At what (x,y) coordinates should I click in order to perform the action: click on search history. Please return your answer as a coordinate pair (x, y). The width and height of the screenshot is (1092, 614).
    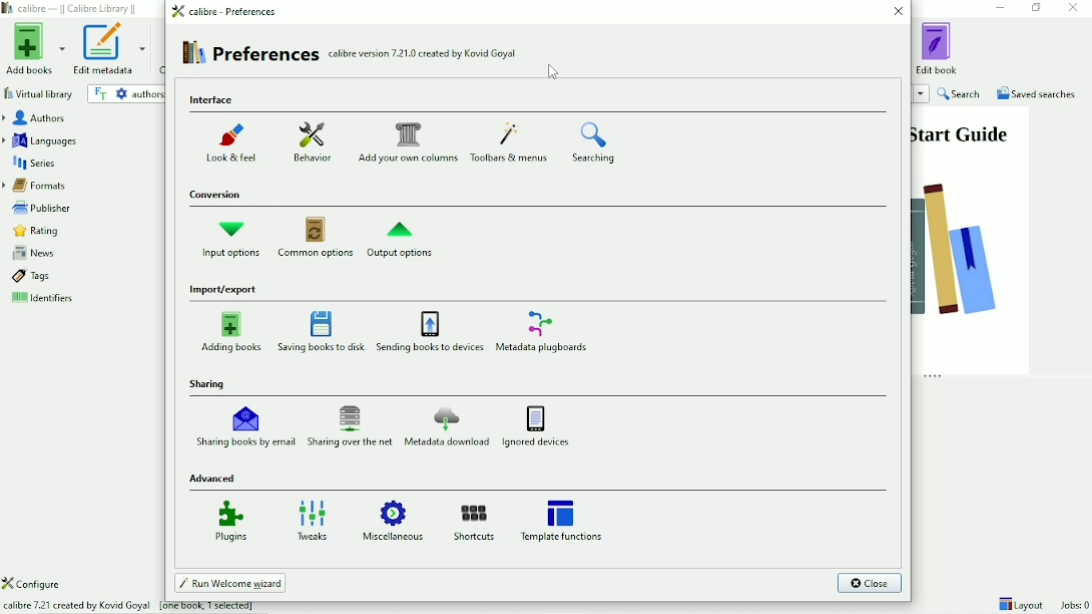
    Looking at the image, I should click on (920, 94).